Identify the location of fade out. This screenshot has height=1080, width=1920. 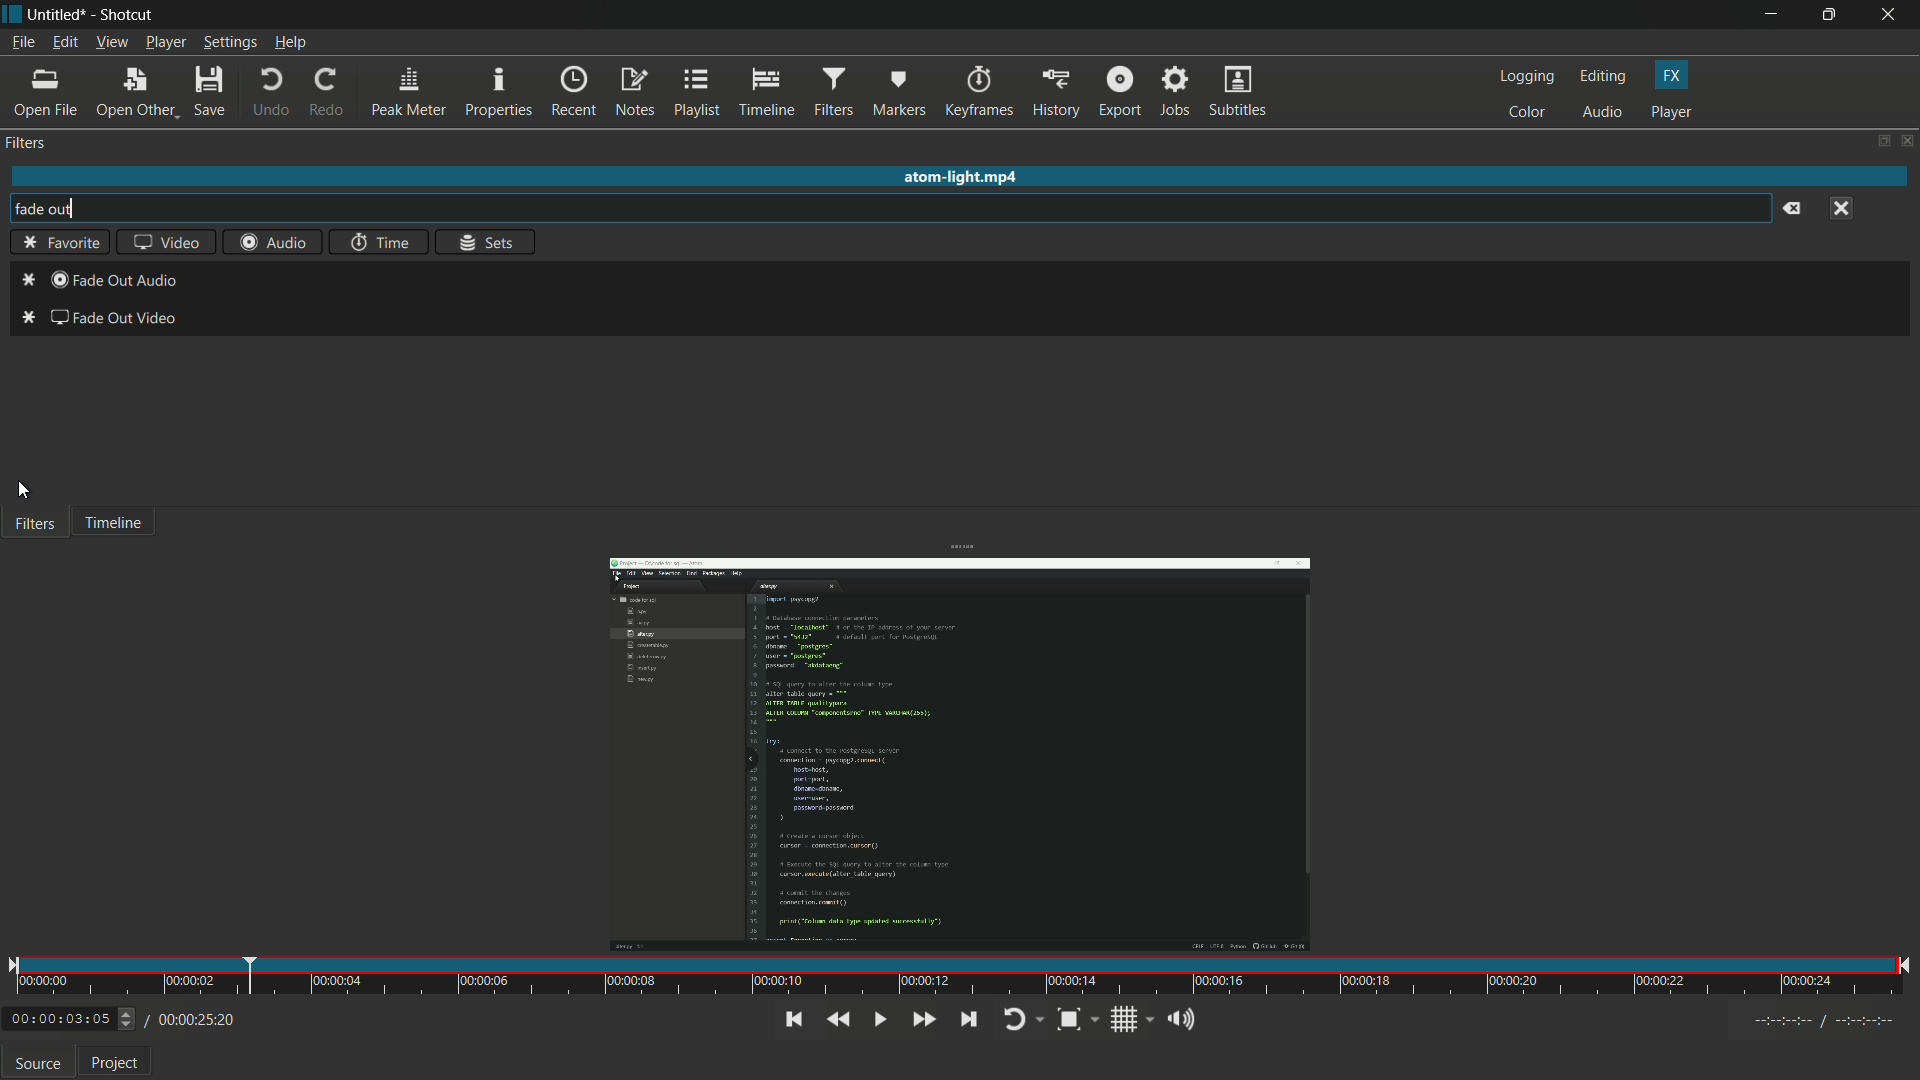
(32, 209).